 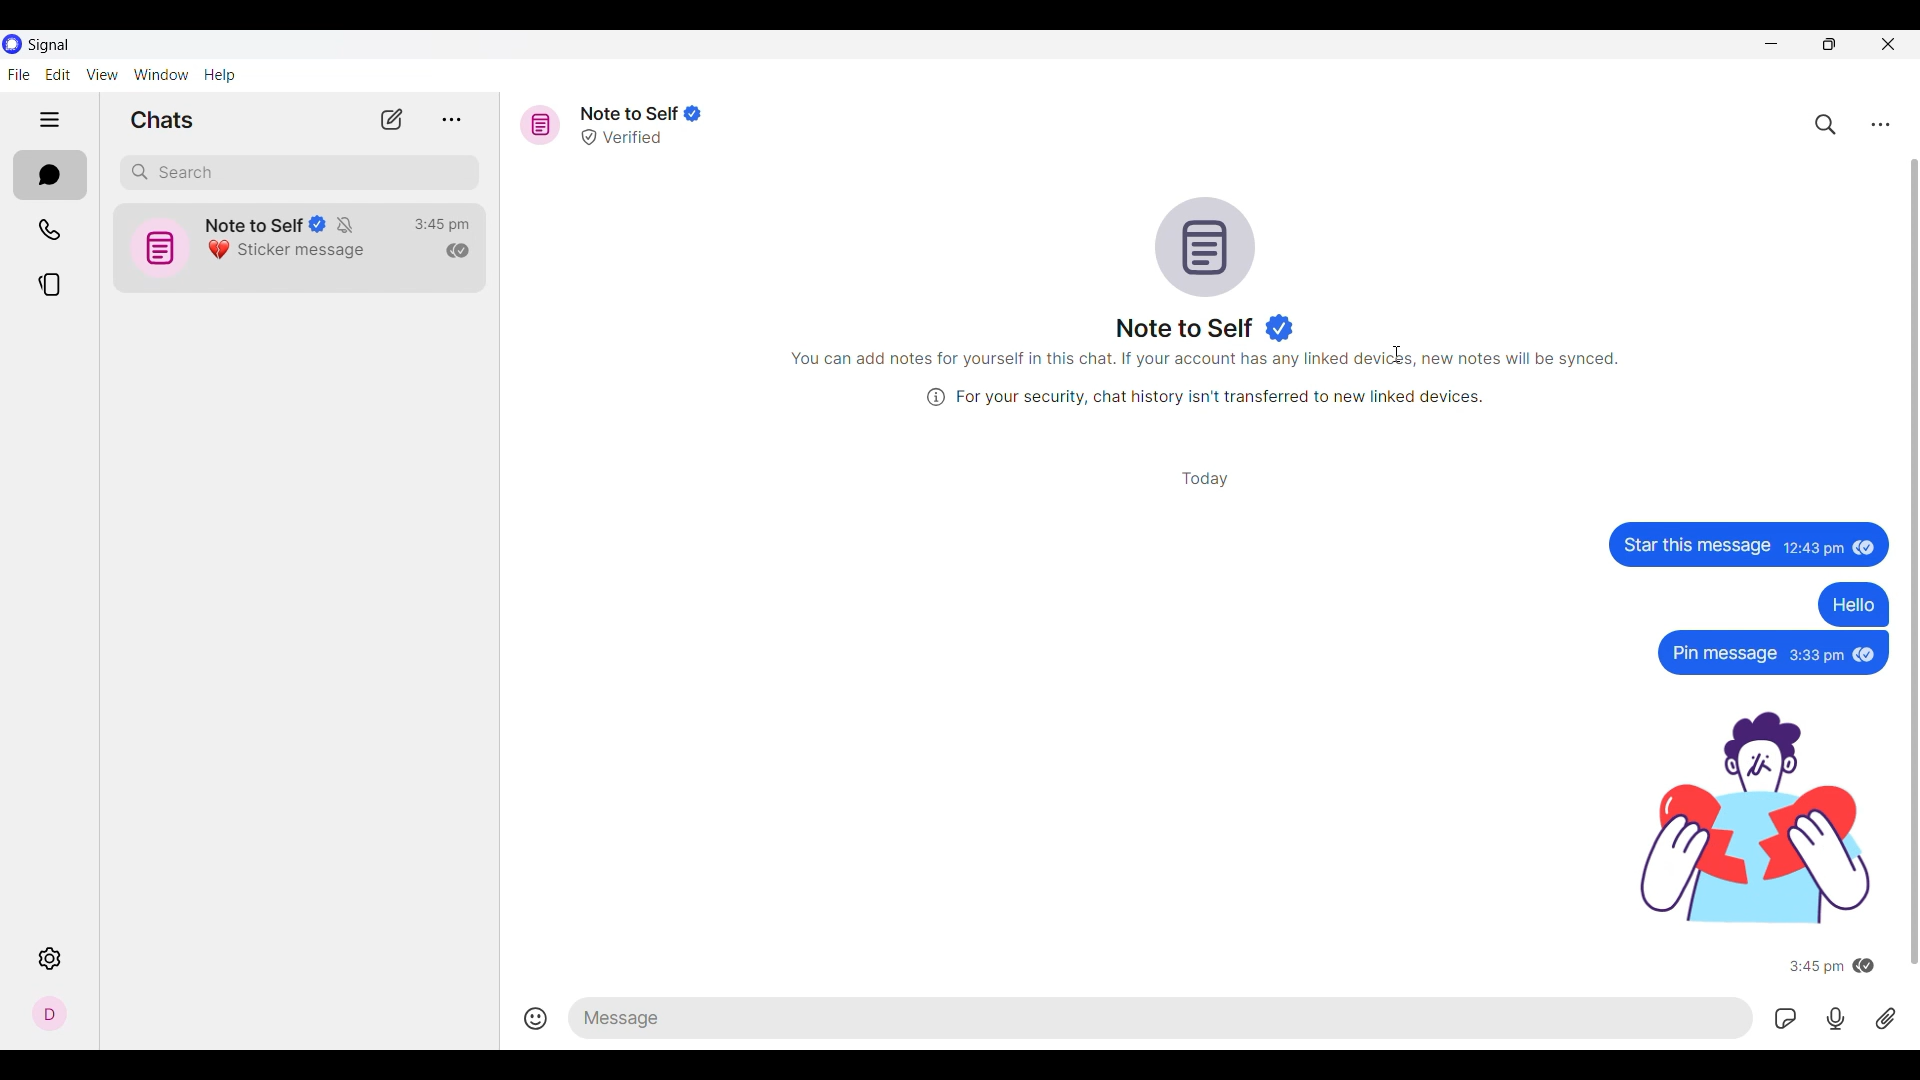 I want to click on seen, so click(x=1863, y=653).